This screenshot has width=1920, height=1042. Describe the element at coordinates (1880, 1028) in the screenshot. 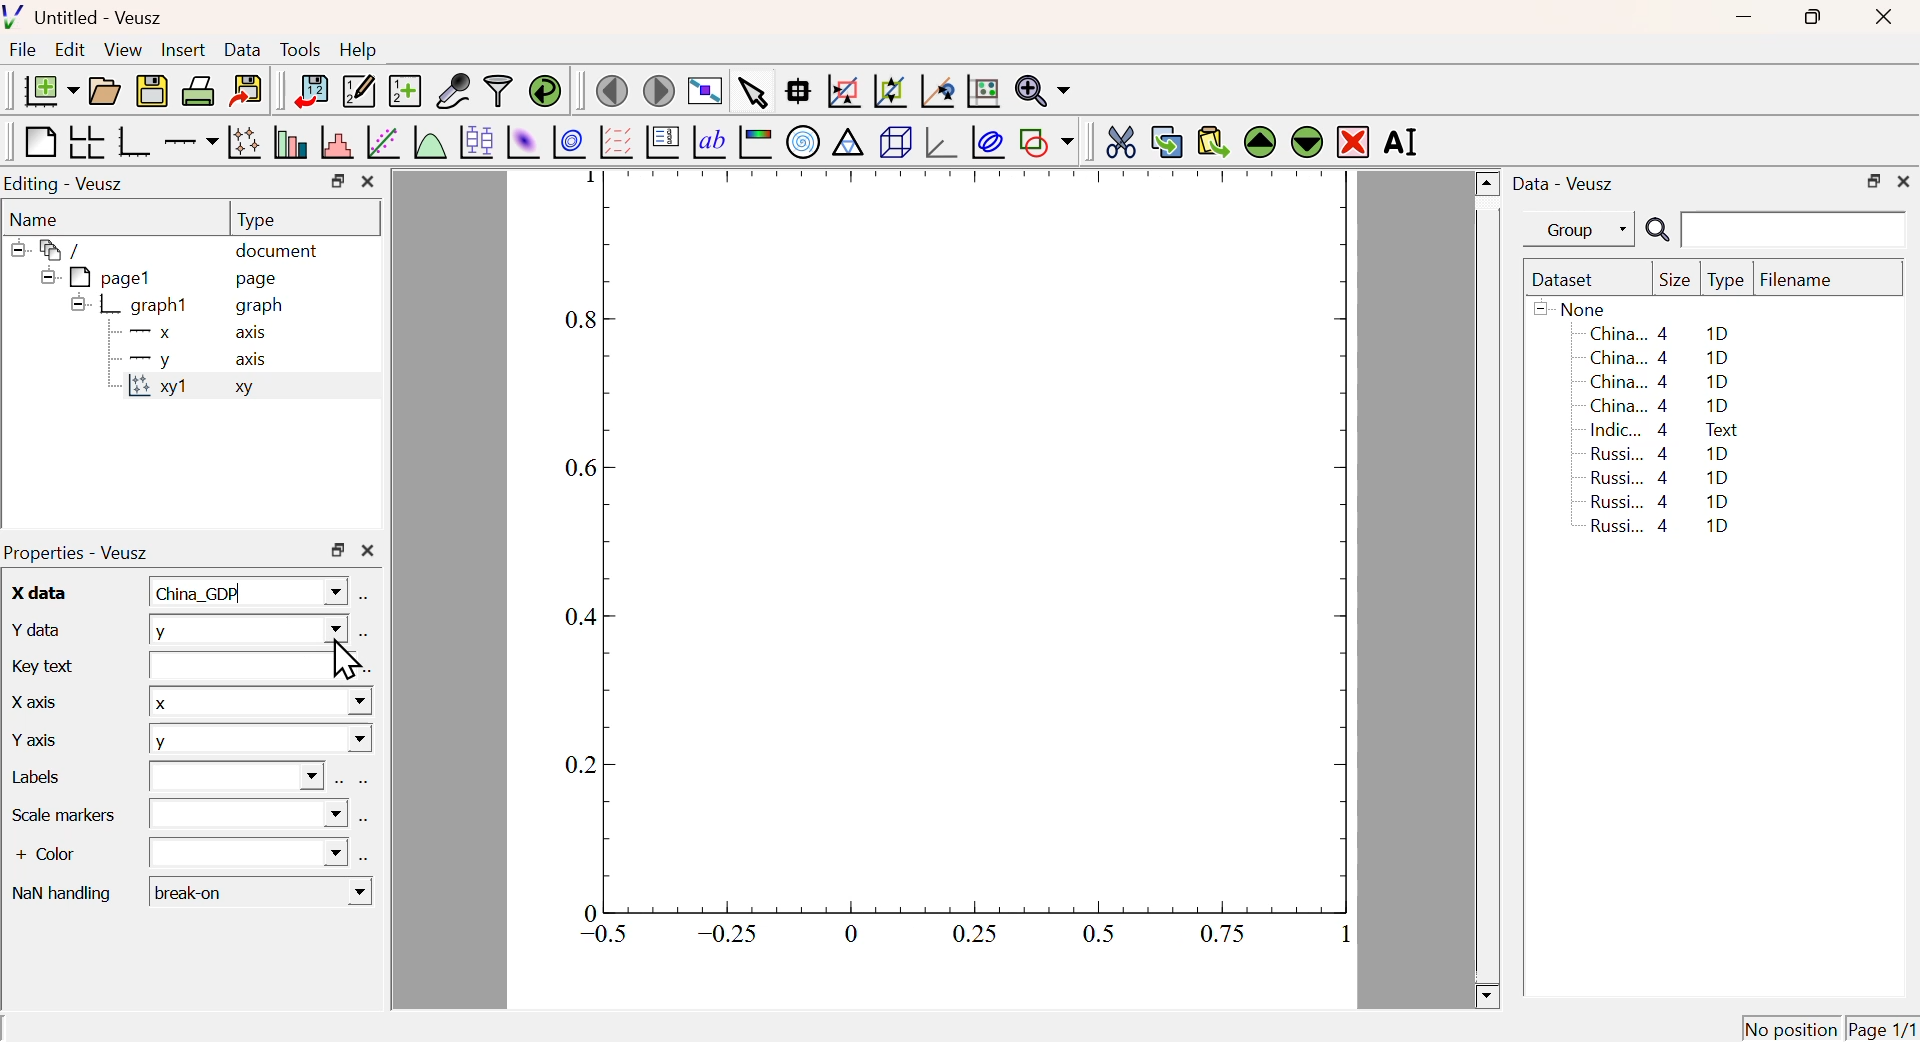

I see `Page 1/1` at that location.